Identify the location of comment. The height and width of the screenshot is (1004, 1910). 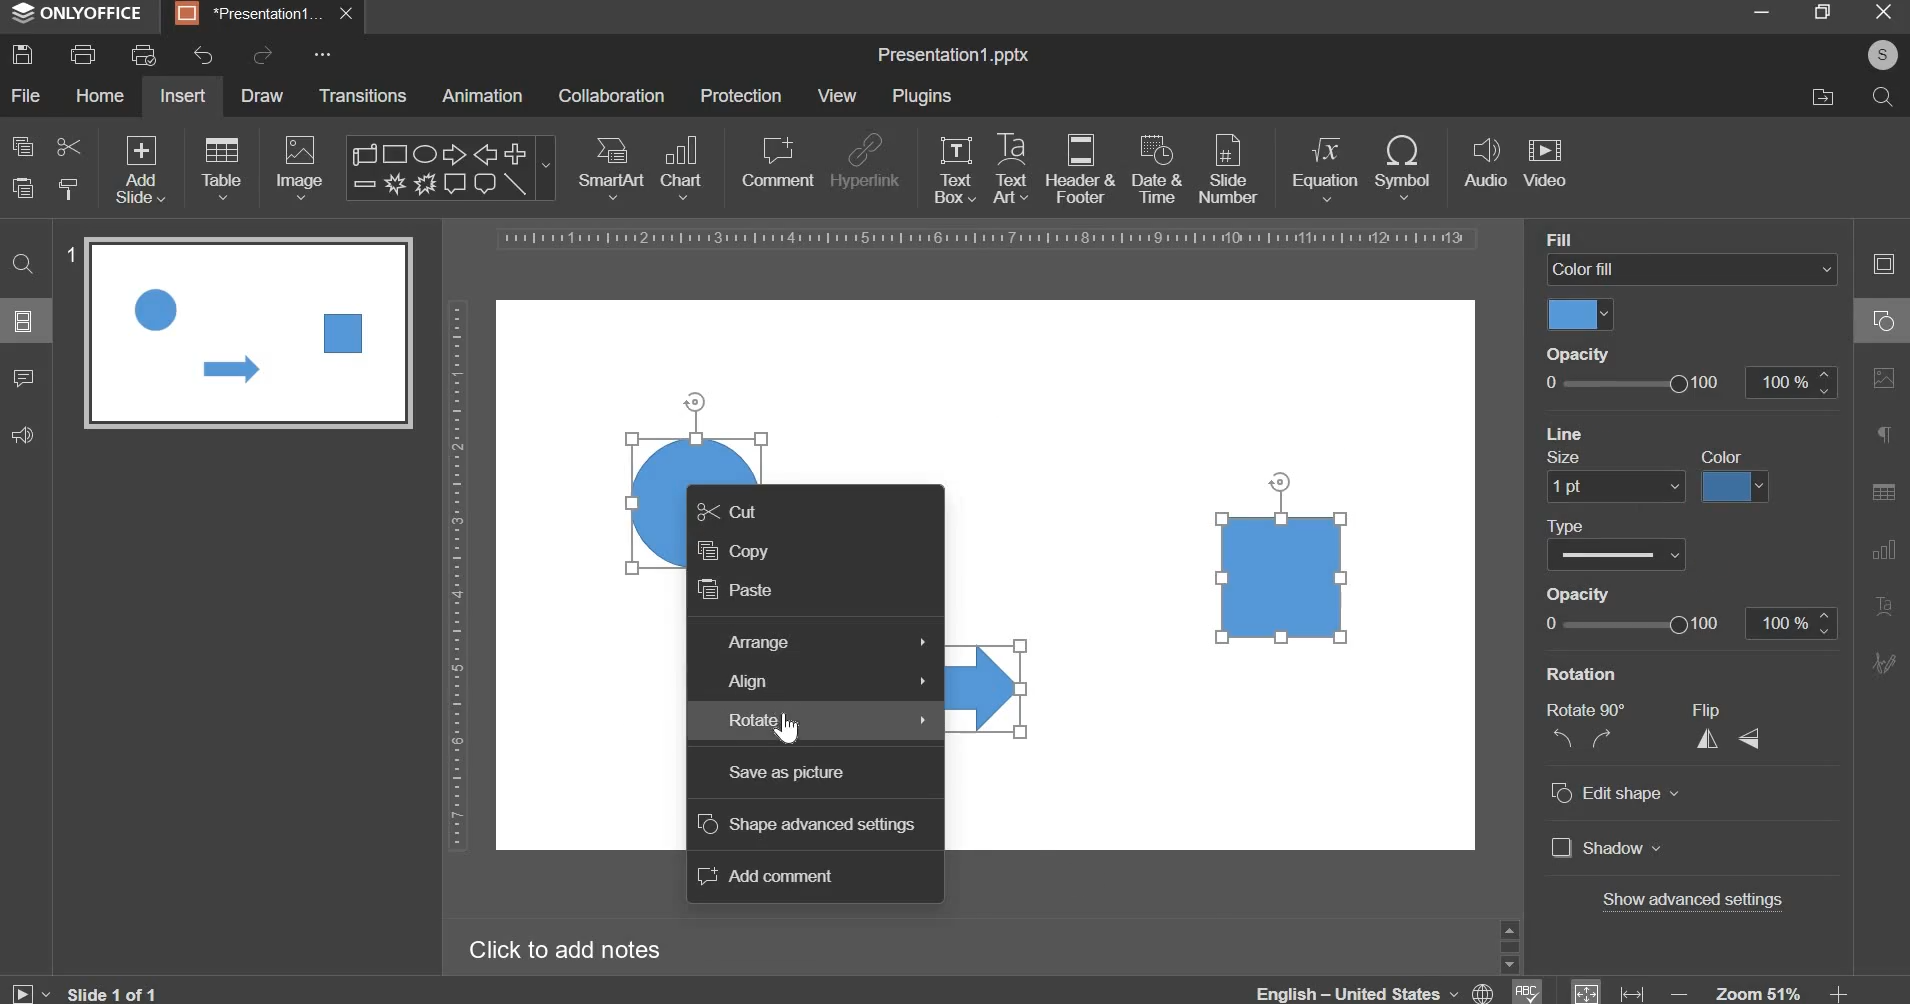
(776, 161).